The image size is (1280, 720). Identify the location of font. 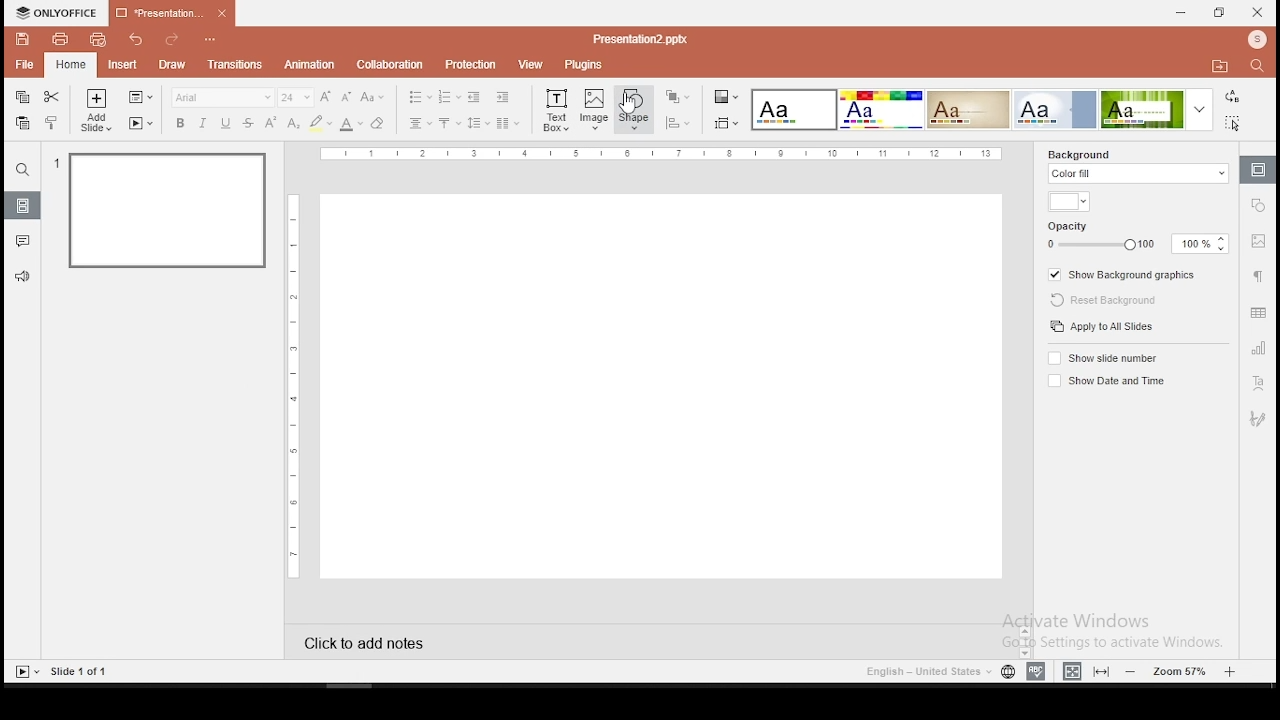
(222, 97).